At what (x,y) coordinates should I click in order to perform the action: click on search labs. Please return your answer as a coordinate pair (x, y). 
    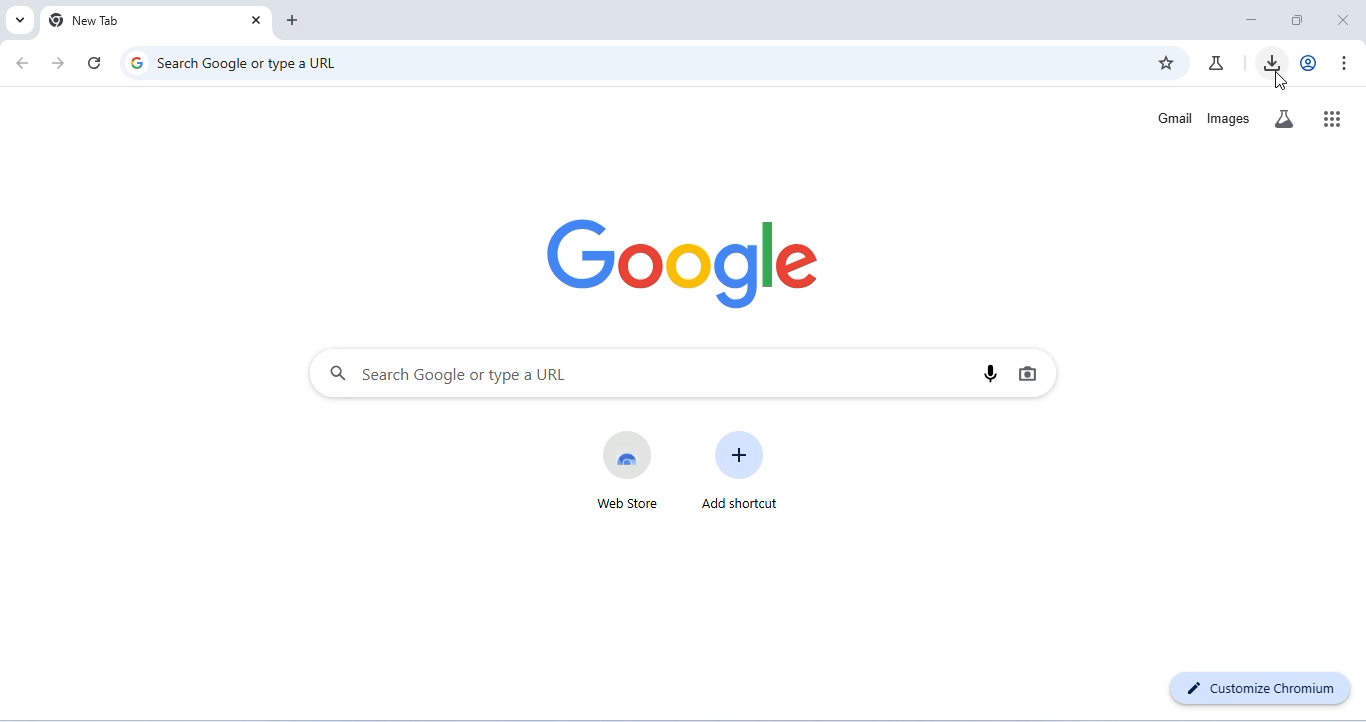
    Looking at the image, I should click on (1284, 119).